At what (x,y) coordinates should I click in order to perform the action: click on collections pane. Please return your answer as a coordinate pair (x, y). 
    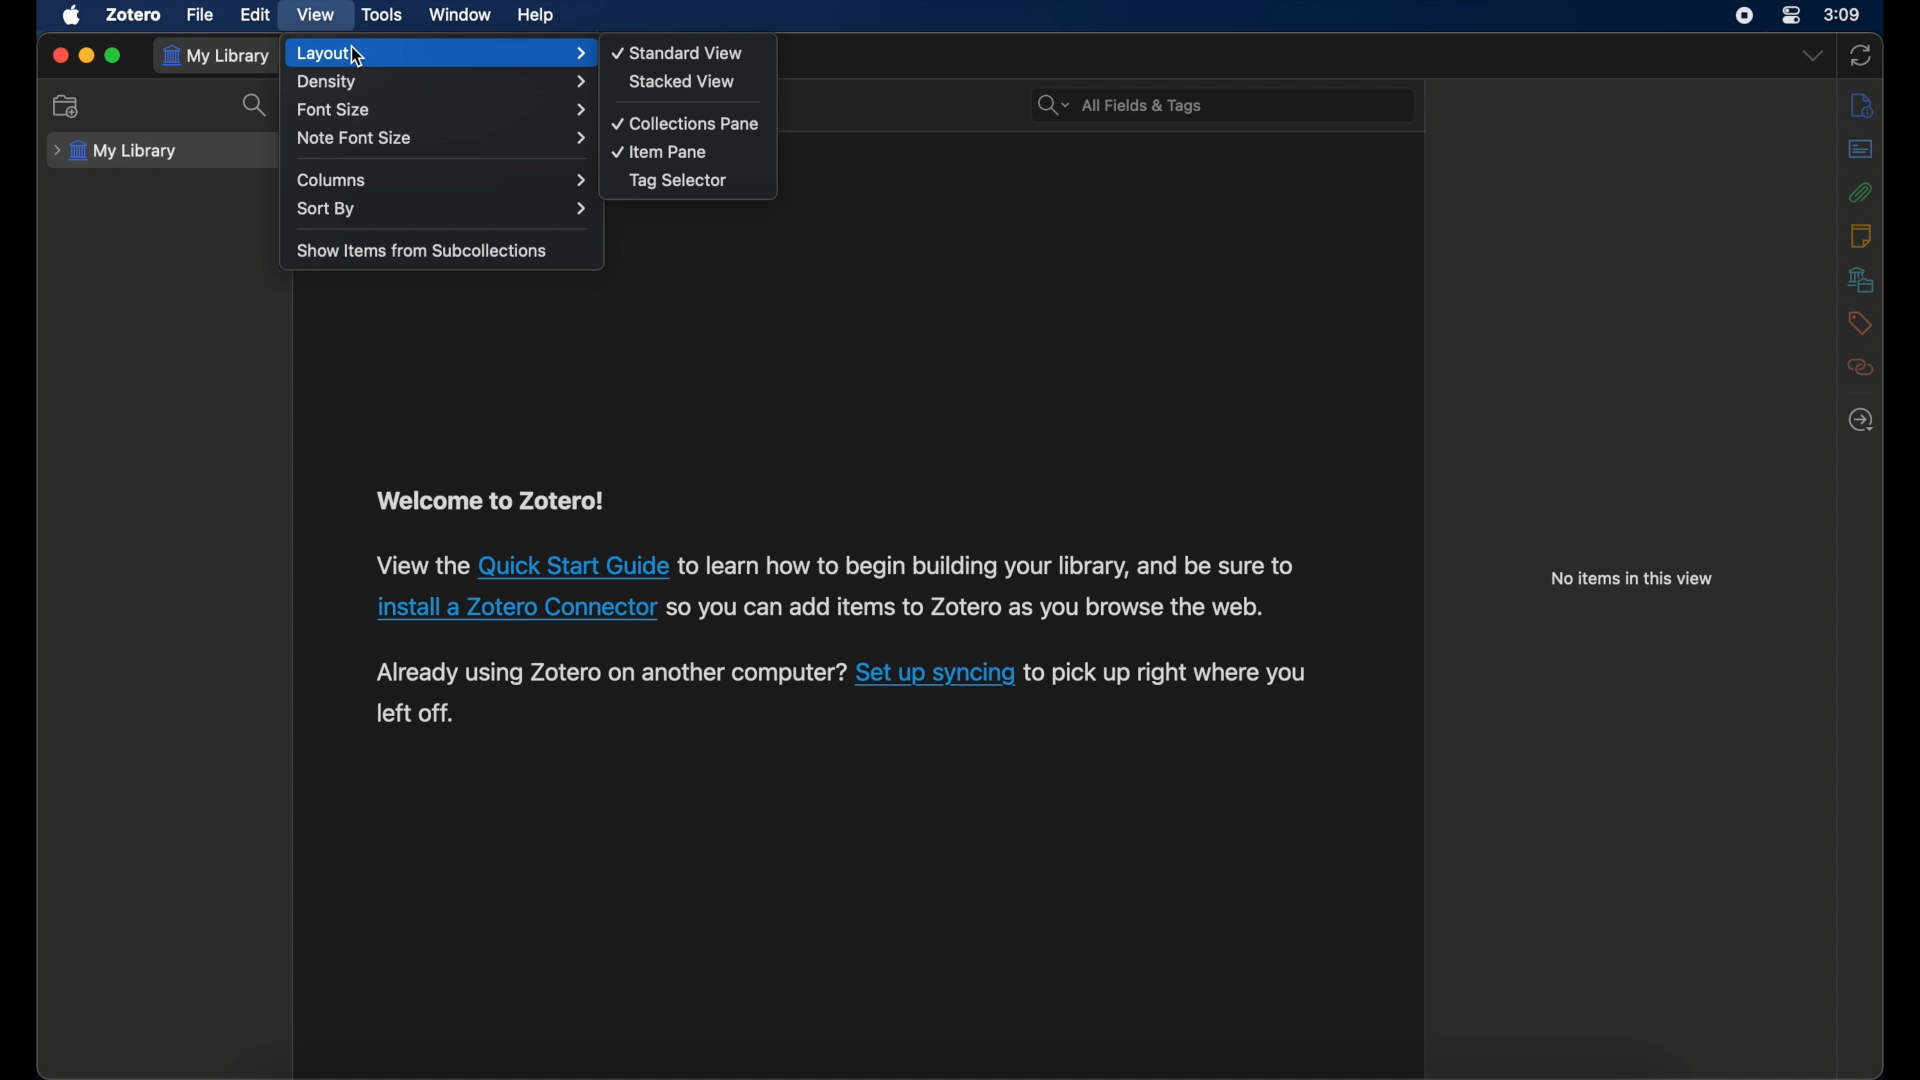
    Looking at the image, I should click on (684, 124).